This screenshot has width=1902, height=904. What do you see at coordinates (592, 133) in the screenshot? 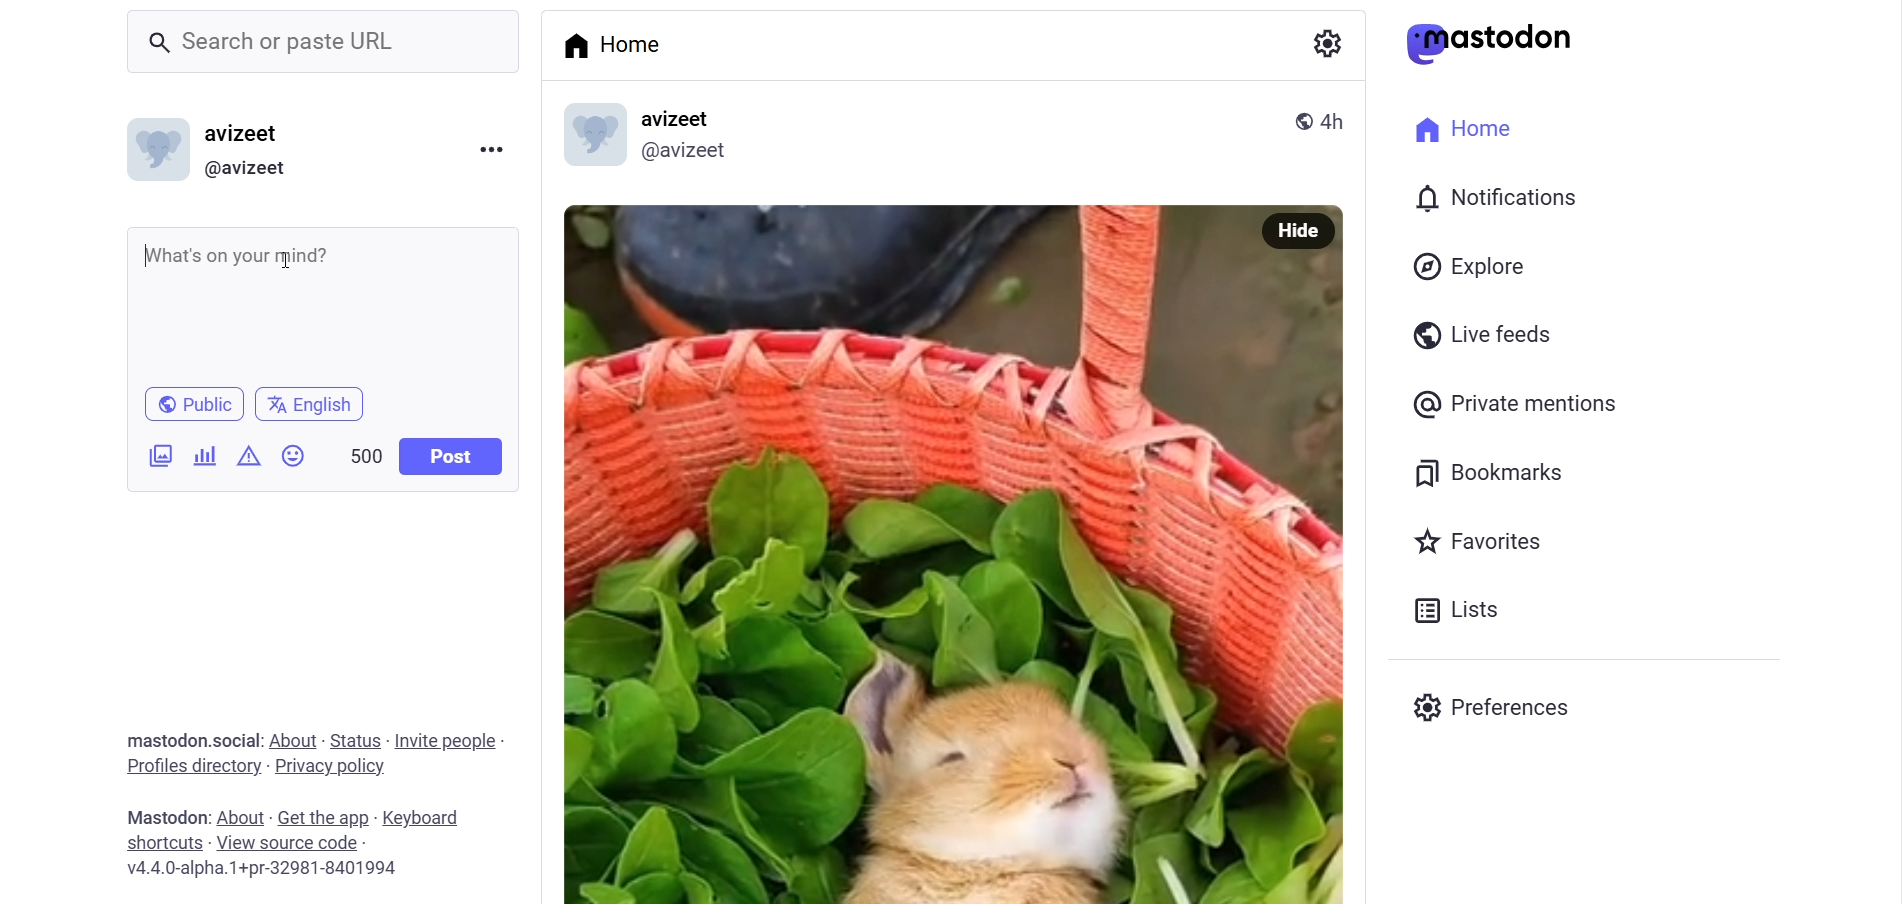
I see `profile picture` at bounding box center [592, 133].